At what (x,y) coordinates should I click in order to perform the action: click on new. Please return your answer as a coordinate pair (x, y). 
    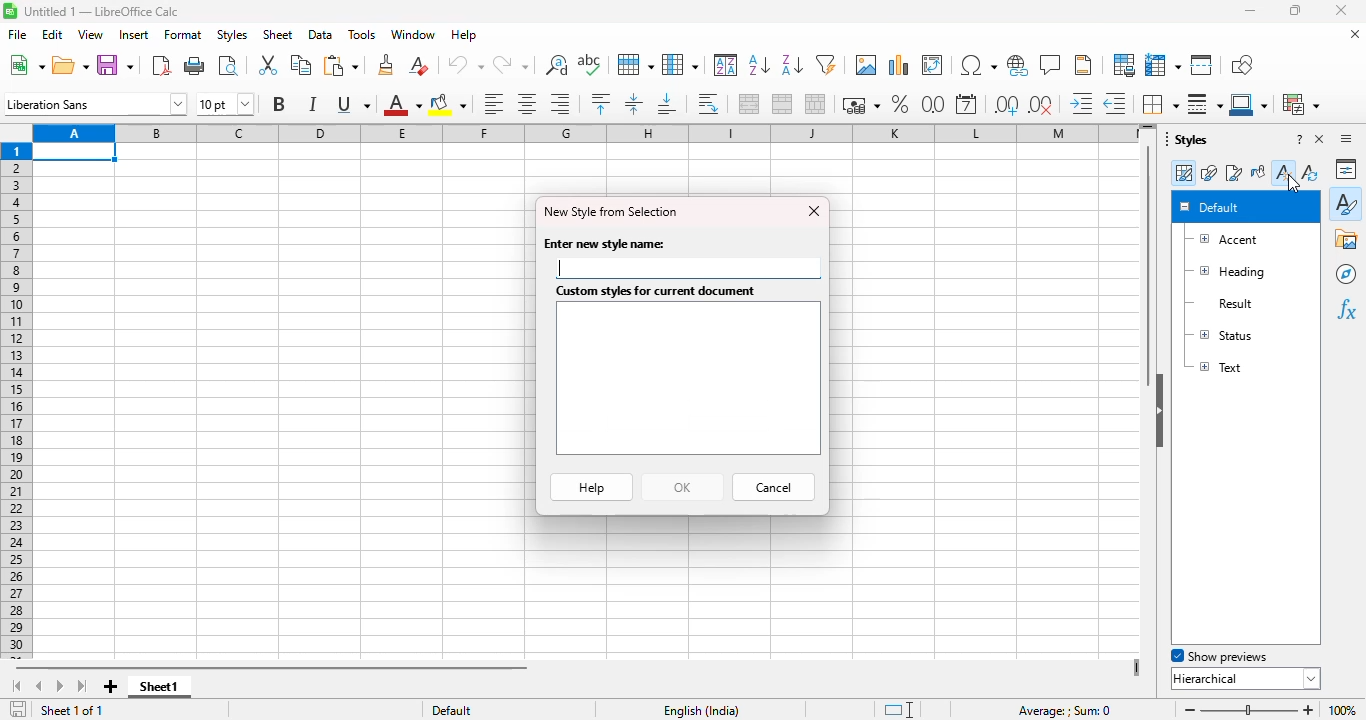
    Looking at the image, I should click on (25, 65).